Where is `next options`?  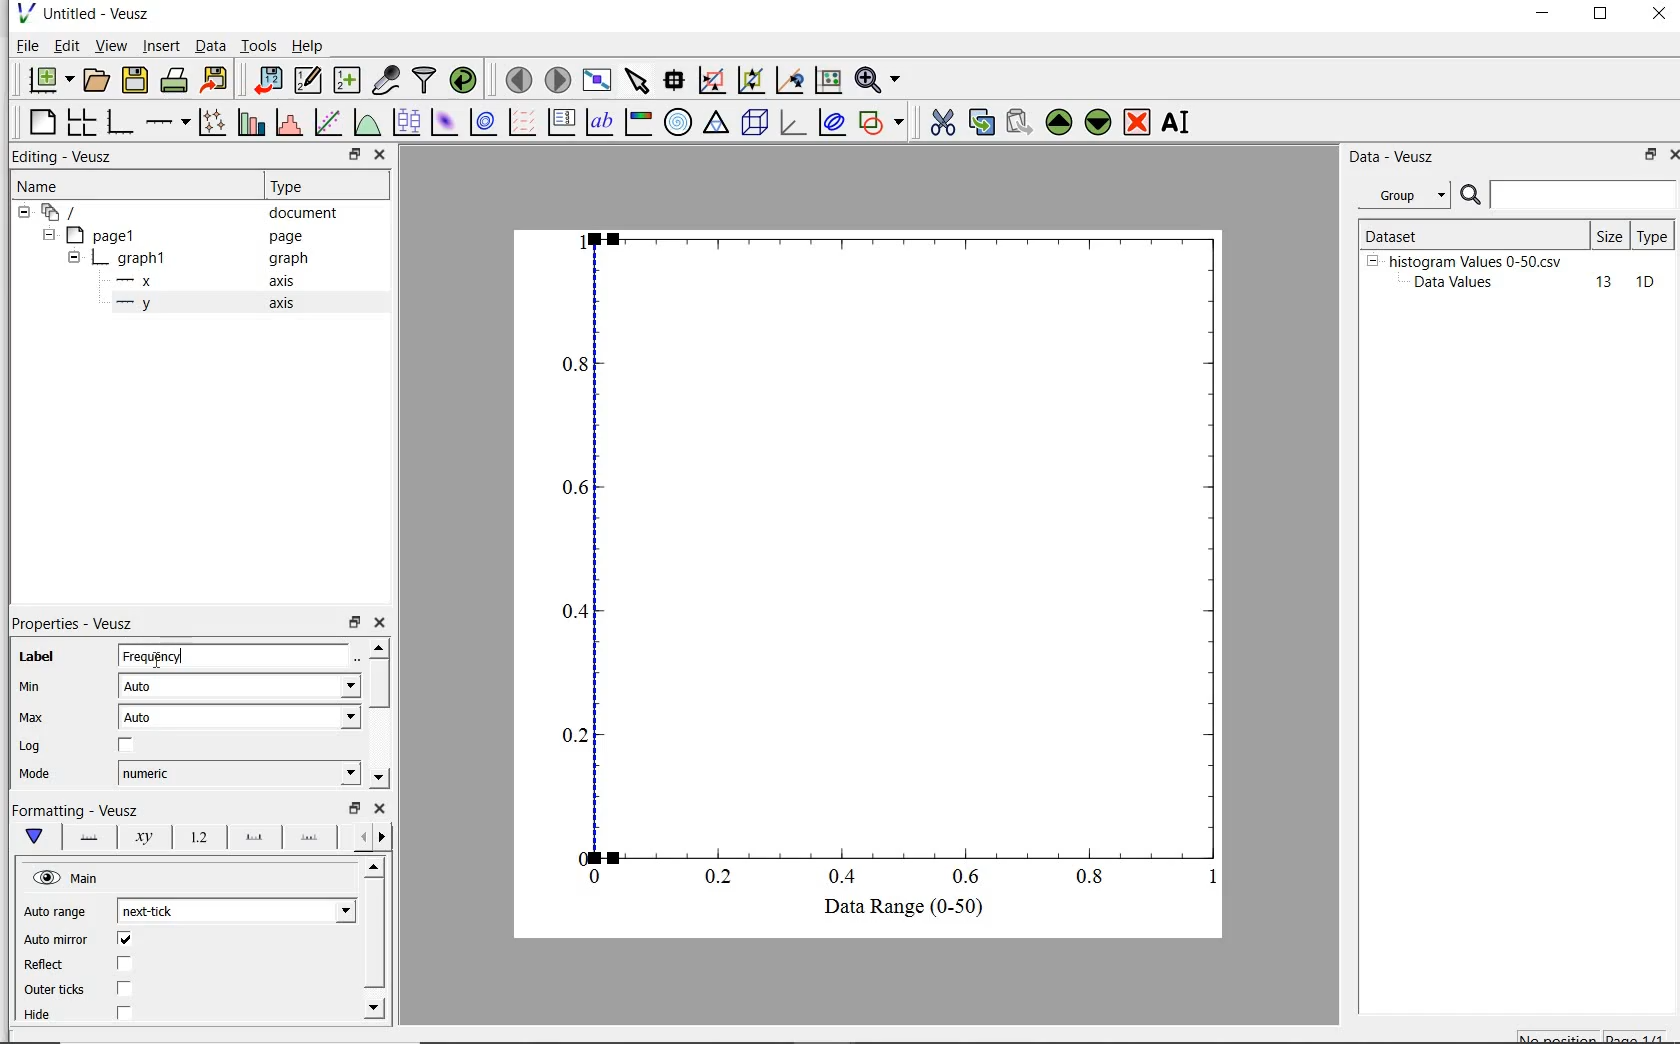
next options is located at coordinates (384, 837).